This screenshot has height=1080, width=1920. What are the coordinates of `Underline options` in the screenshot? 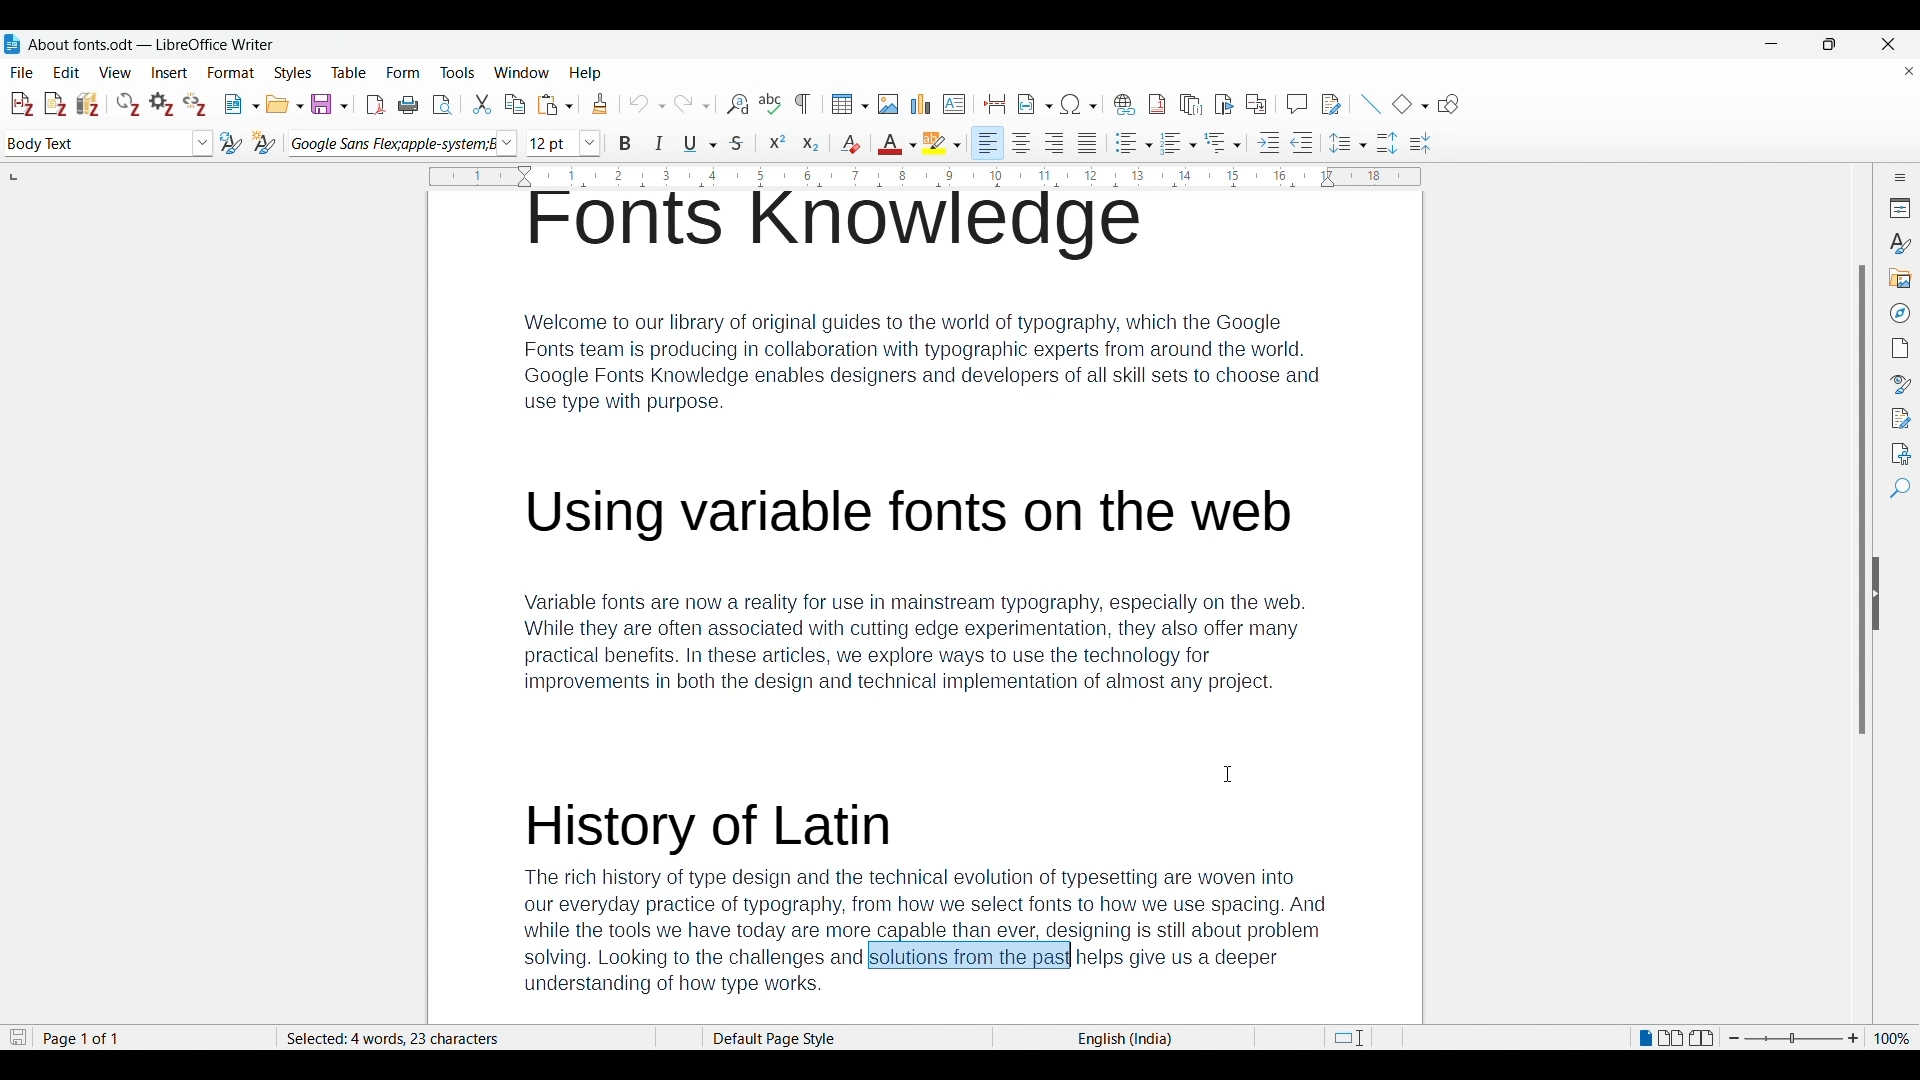 It's located at (701, 144).